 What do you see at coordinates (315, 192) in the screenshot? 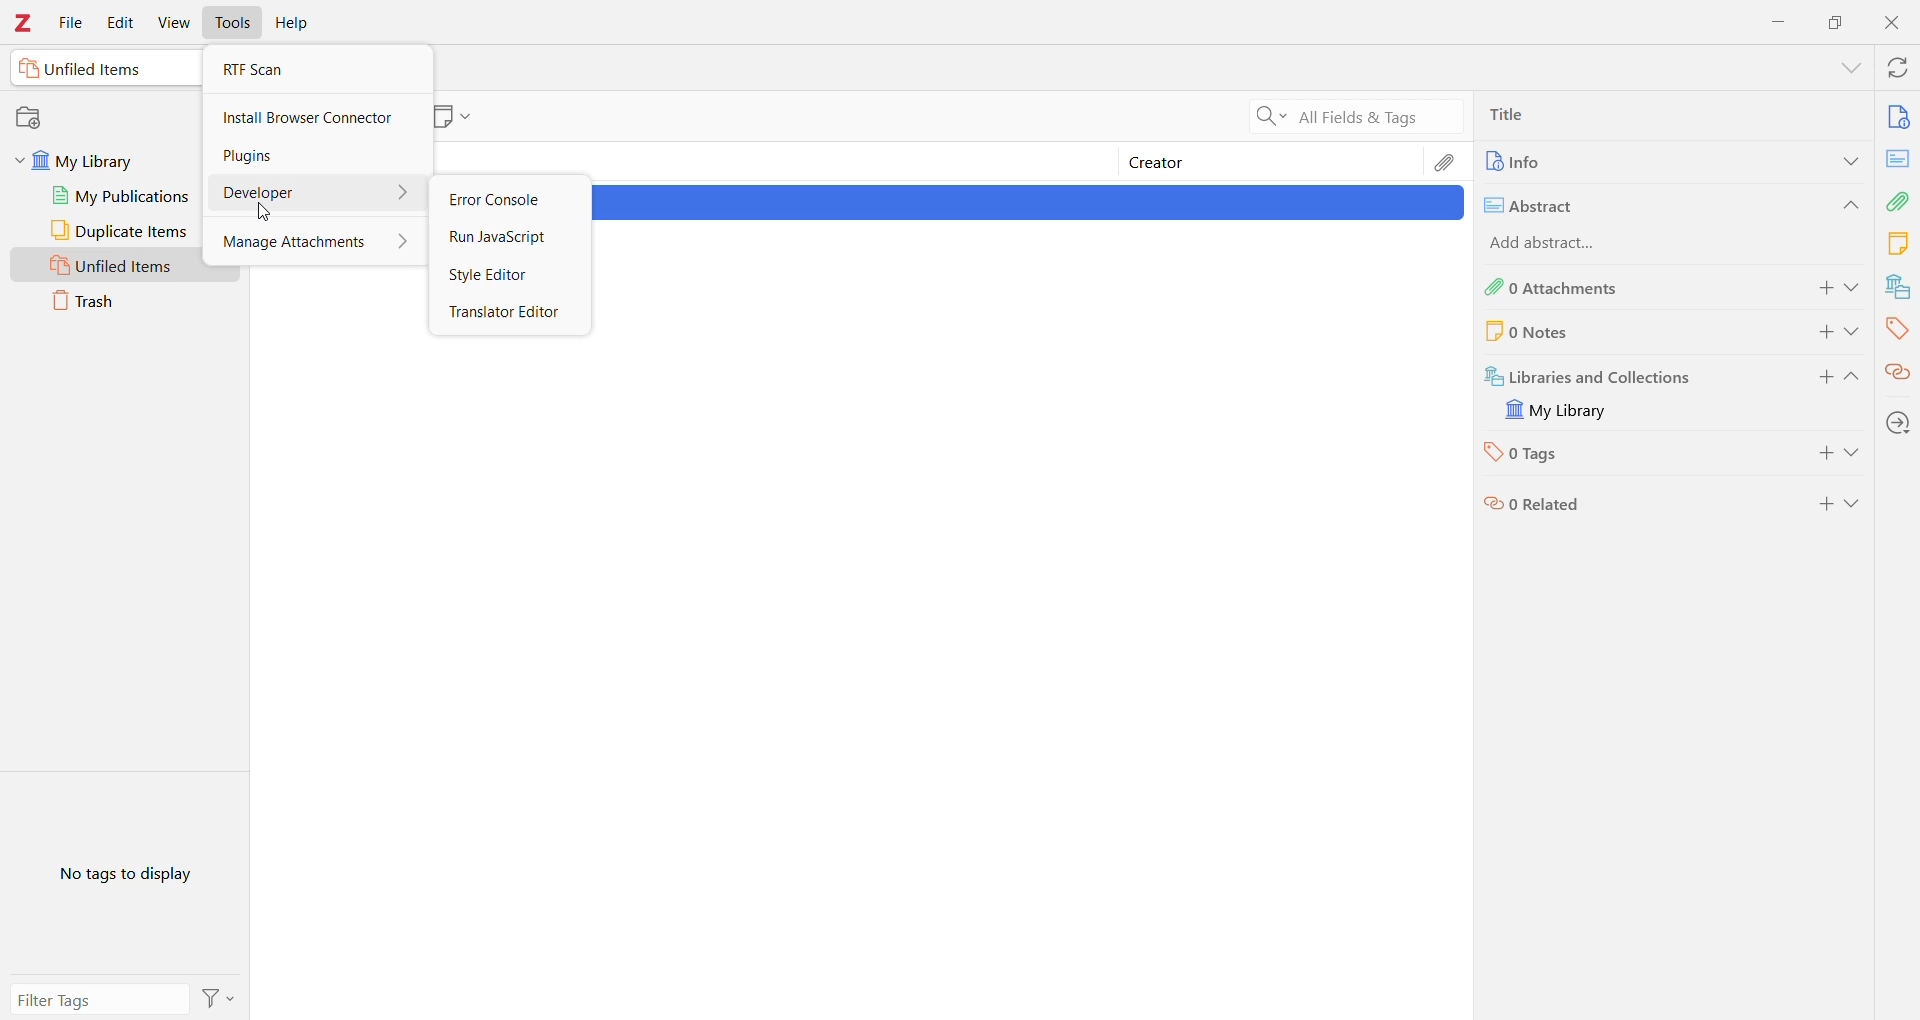
I see `Developer` at bounding box center [315, 192].